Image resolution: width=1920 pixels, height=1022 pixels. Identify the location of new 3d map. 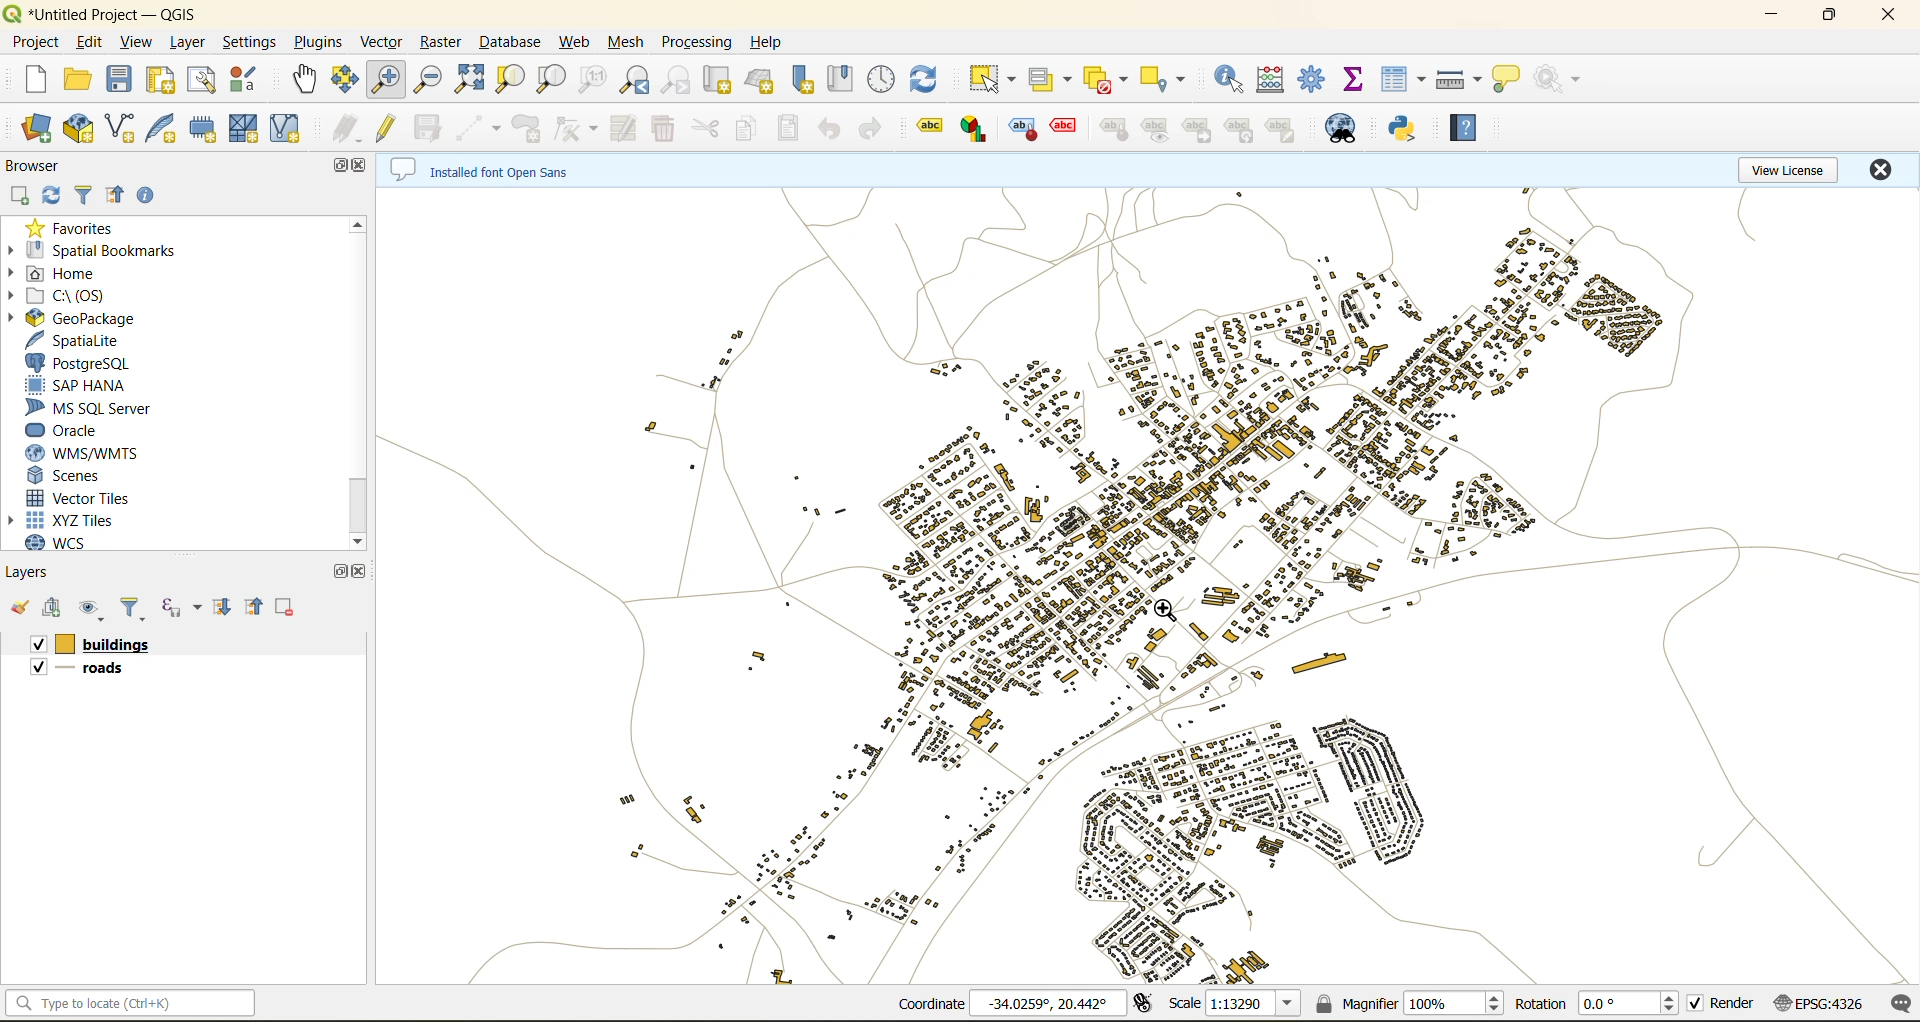
(766, 77).